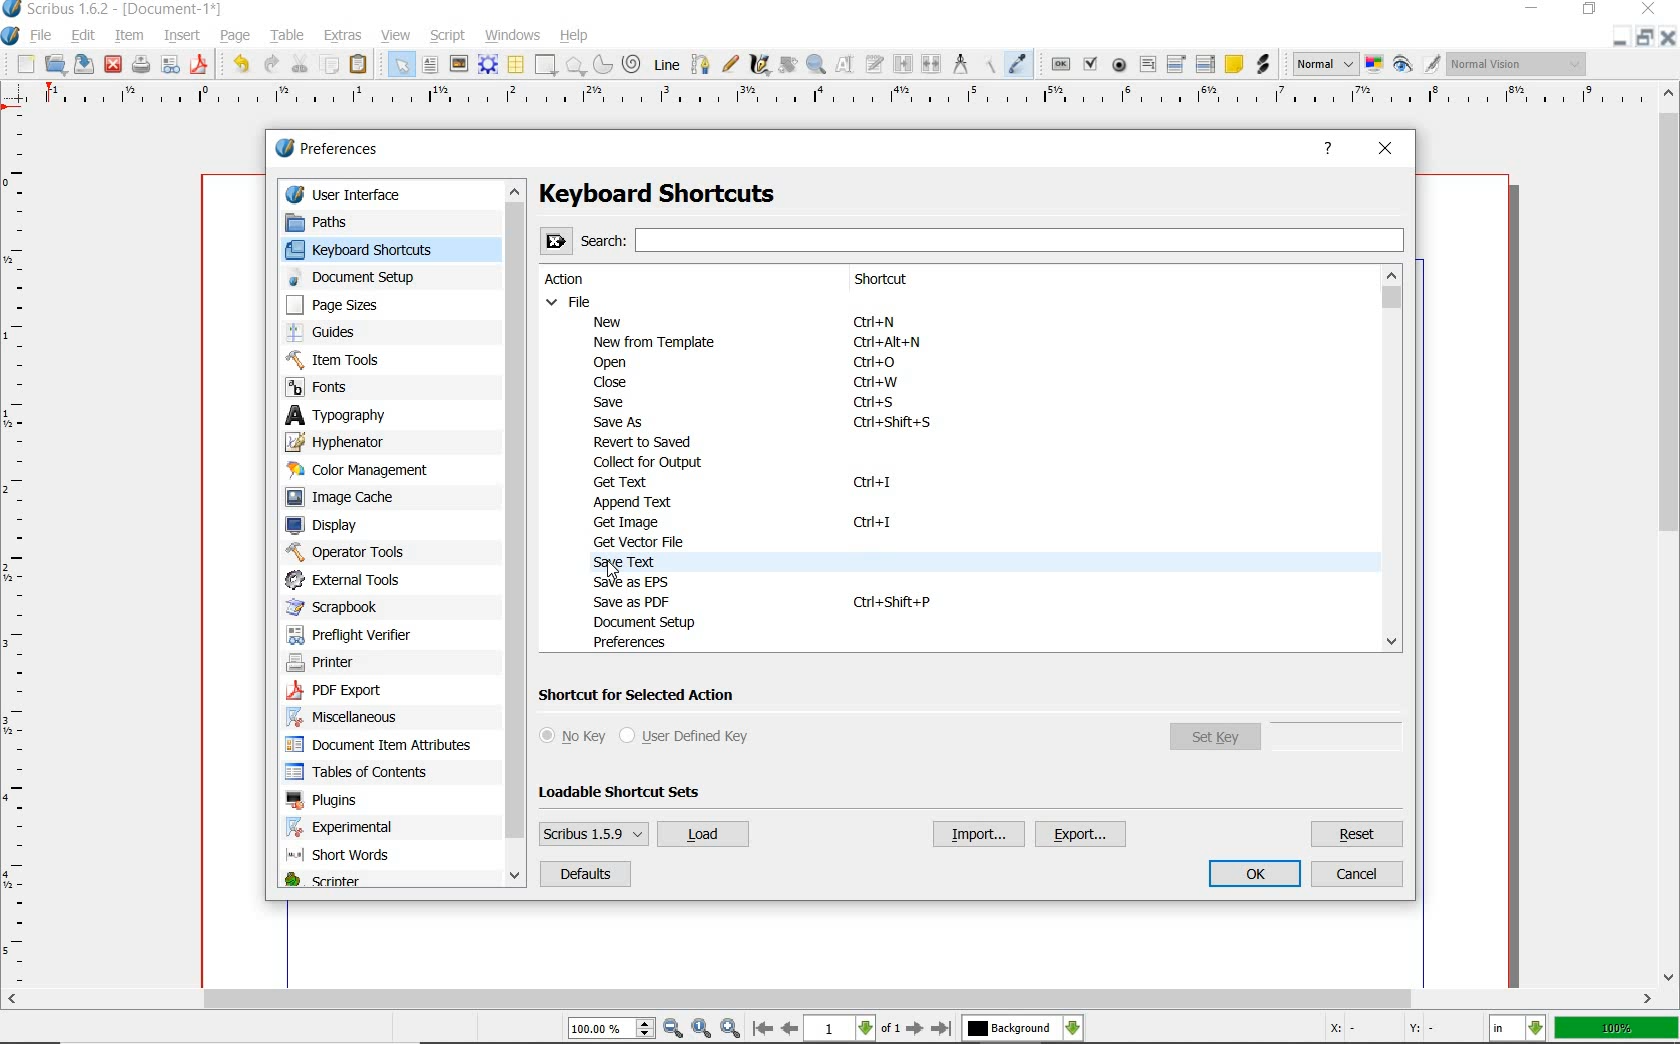  Describe the element at coordinates (113, 63) in the screenshot. I see `close` at that location.